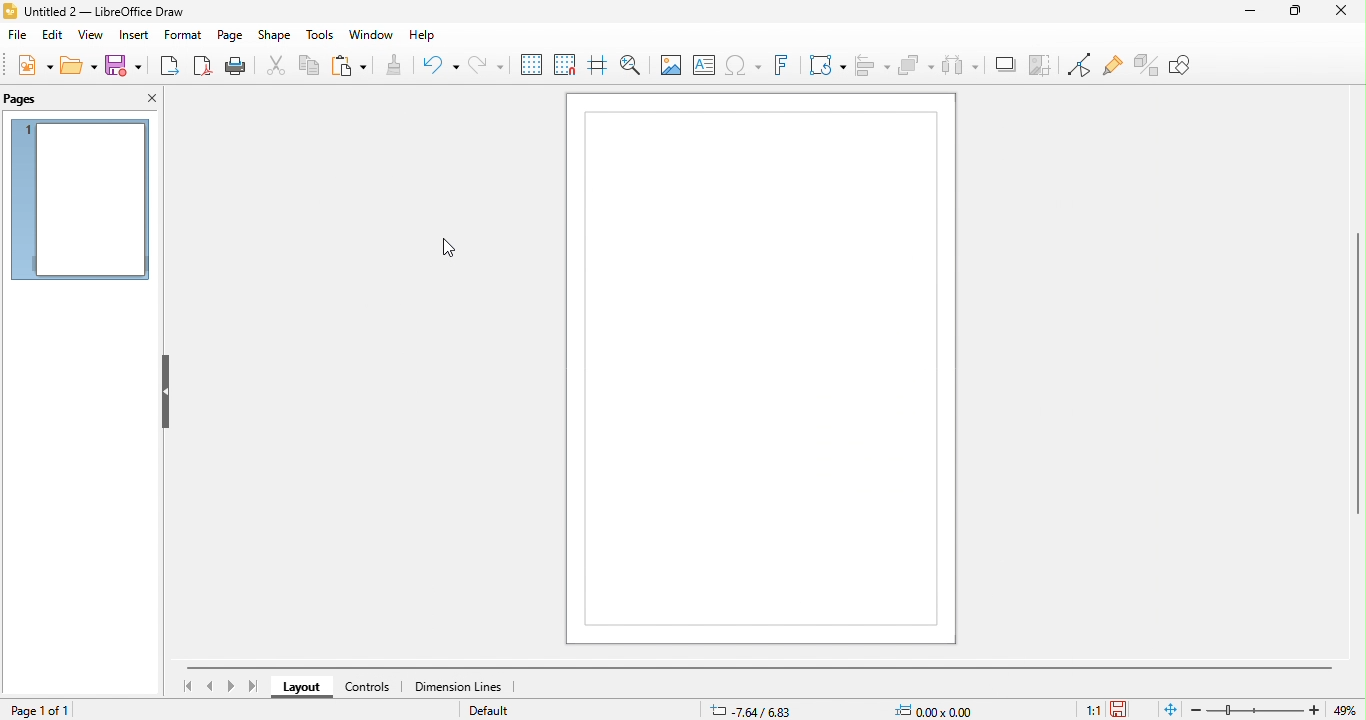  What do you see at coordinates (1241, 19) in the screenshot?
I see `minimize` at bounding box center [1241, 19].